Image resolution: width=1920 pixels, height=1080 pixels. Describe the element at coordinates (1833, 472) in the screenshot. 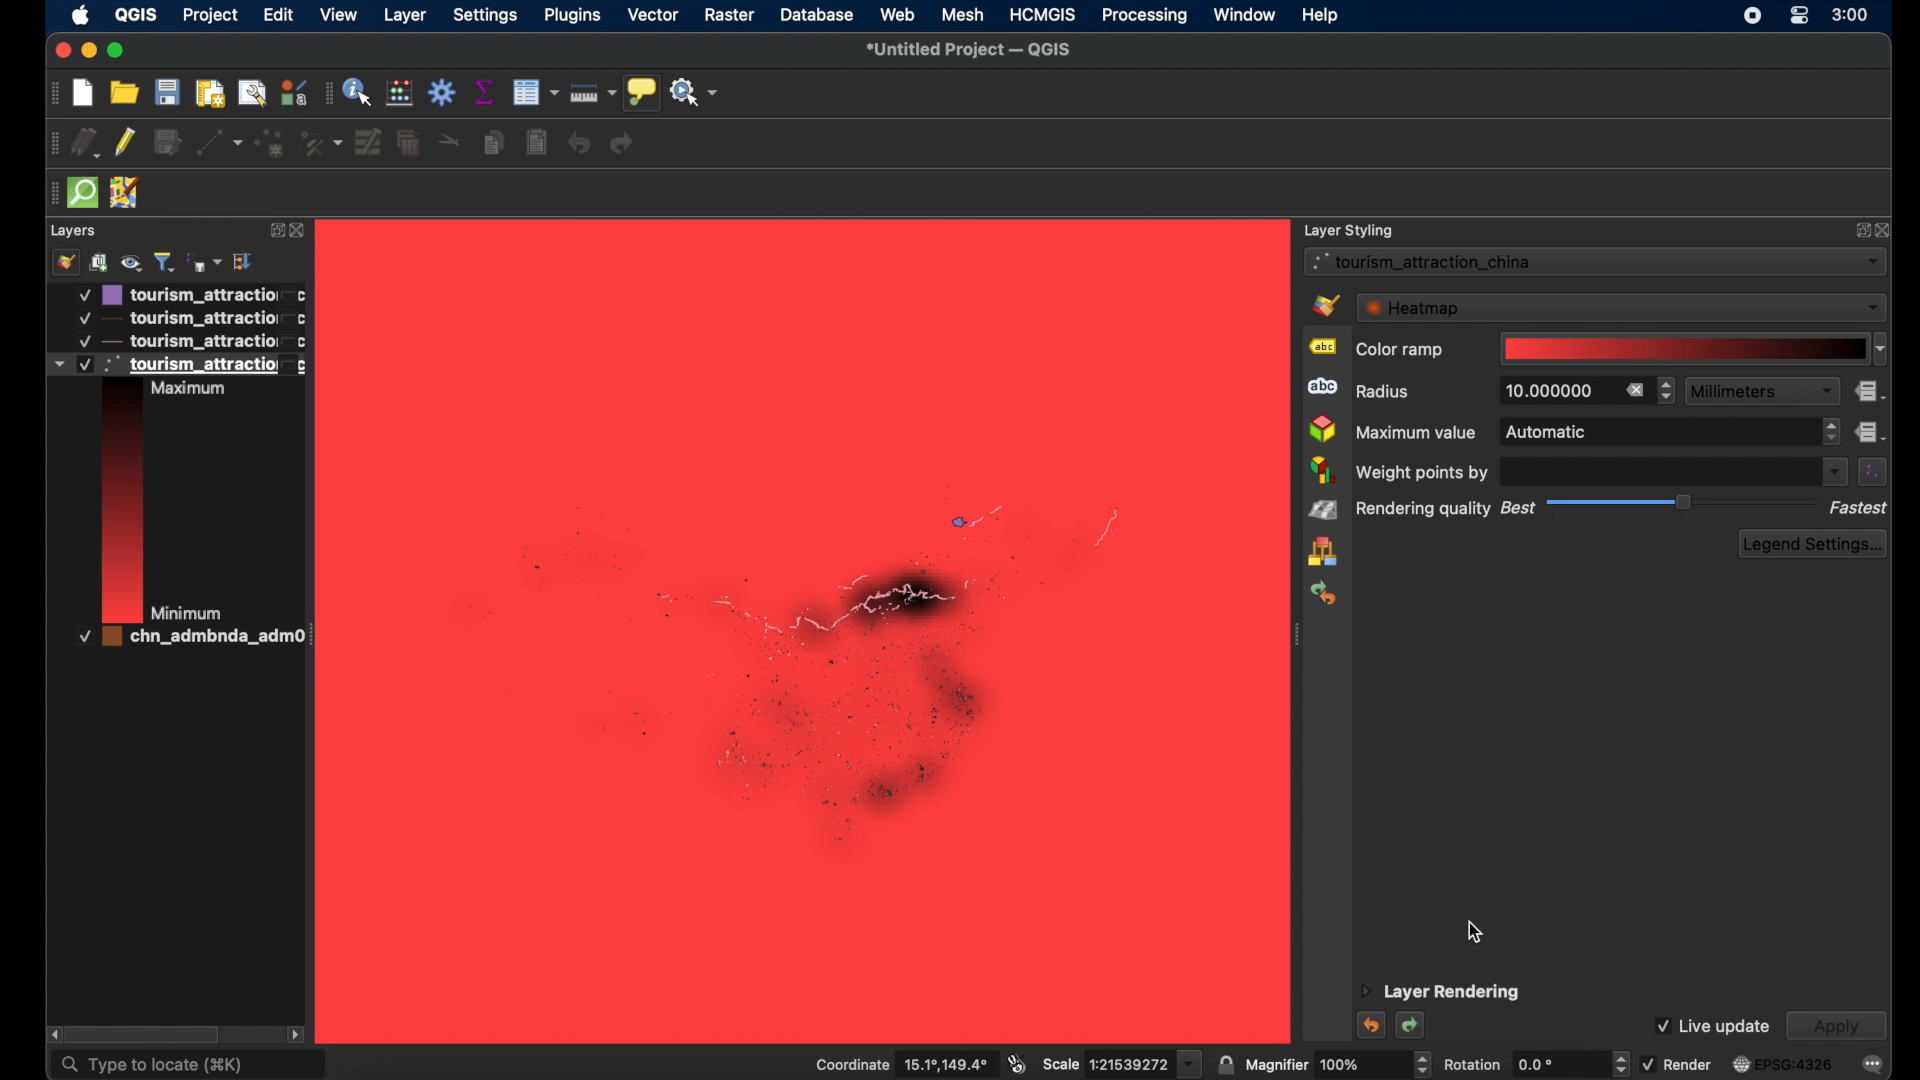

I see `dropdown menu` at that location.